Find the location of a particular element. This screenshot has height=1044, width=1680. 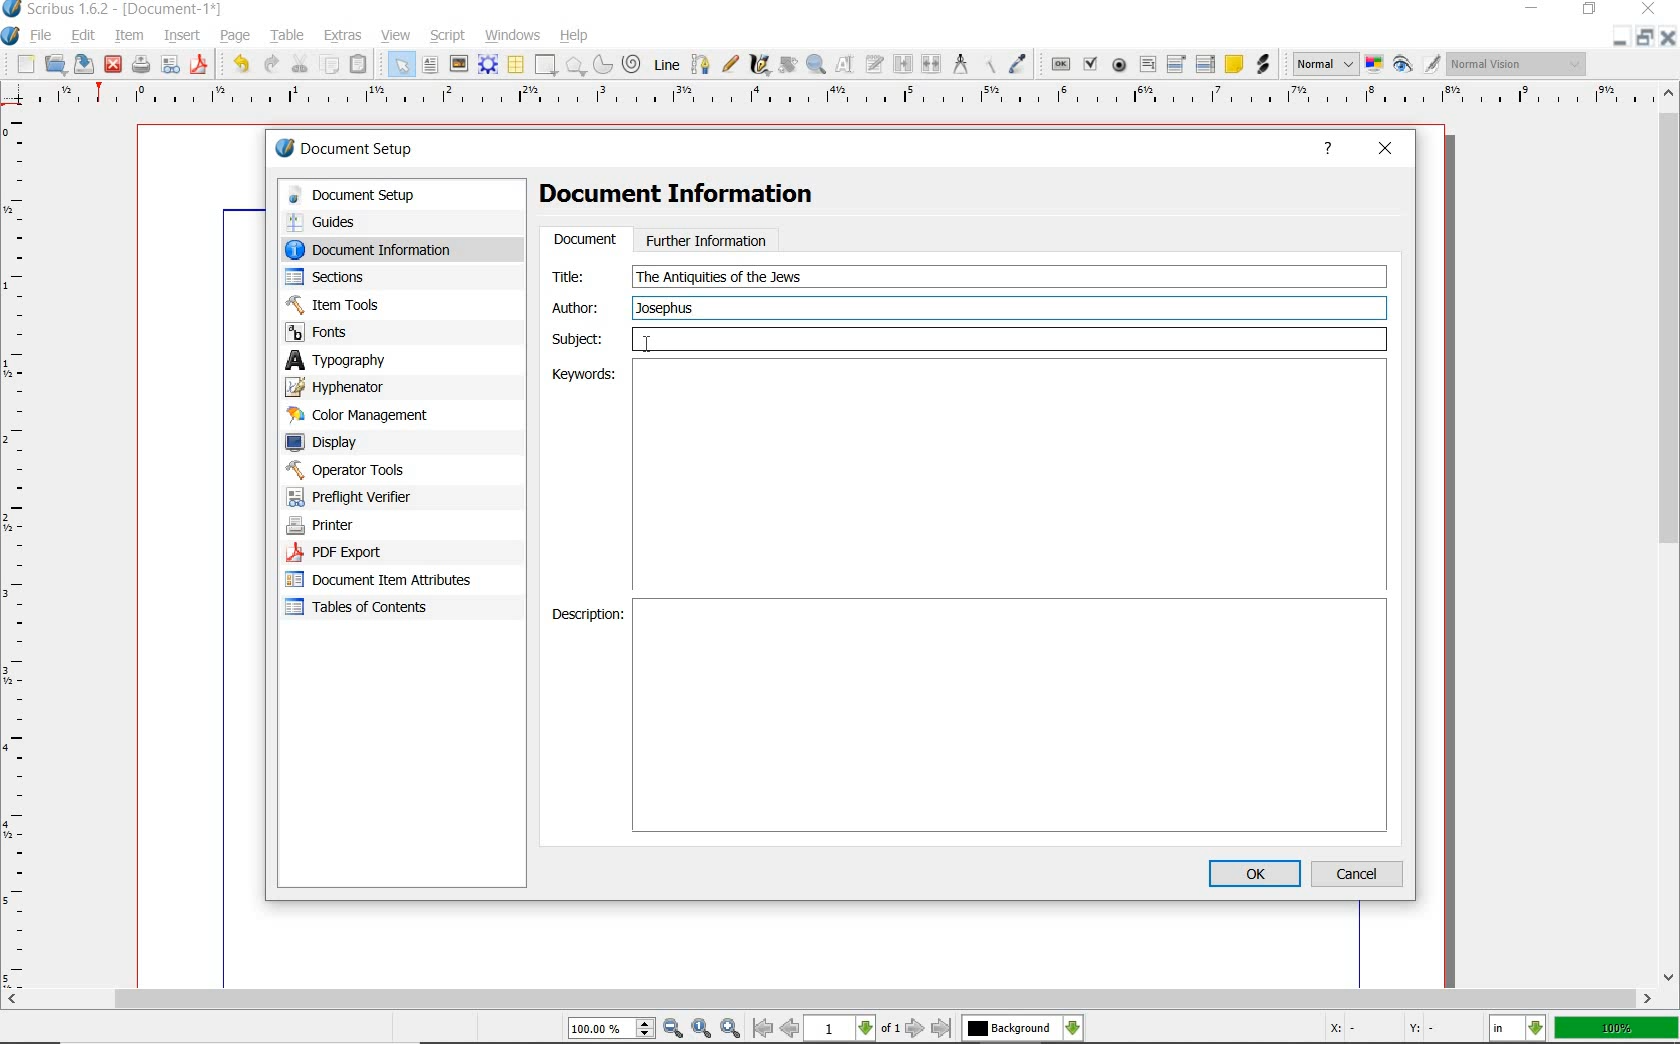

sections is located at coordinates (369, 277).